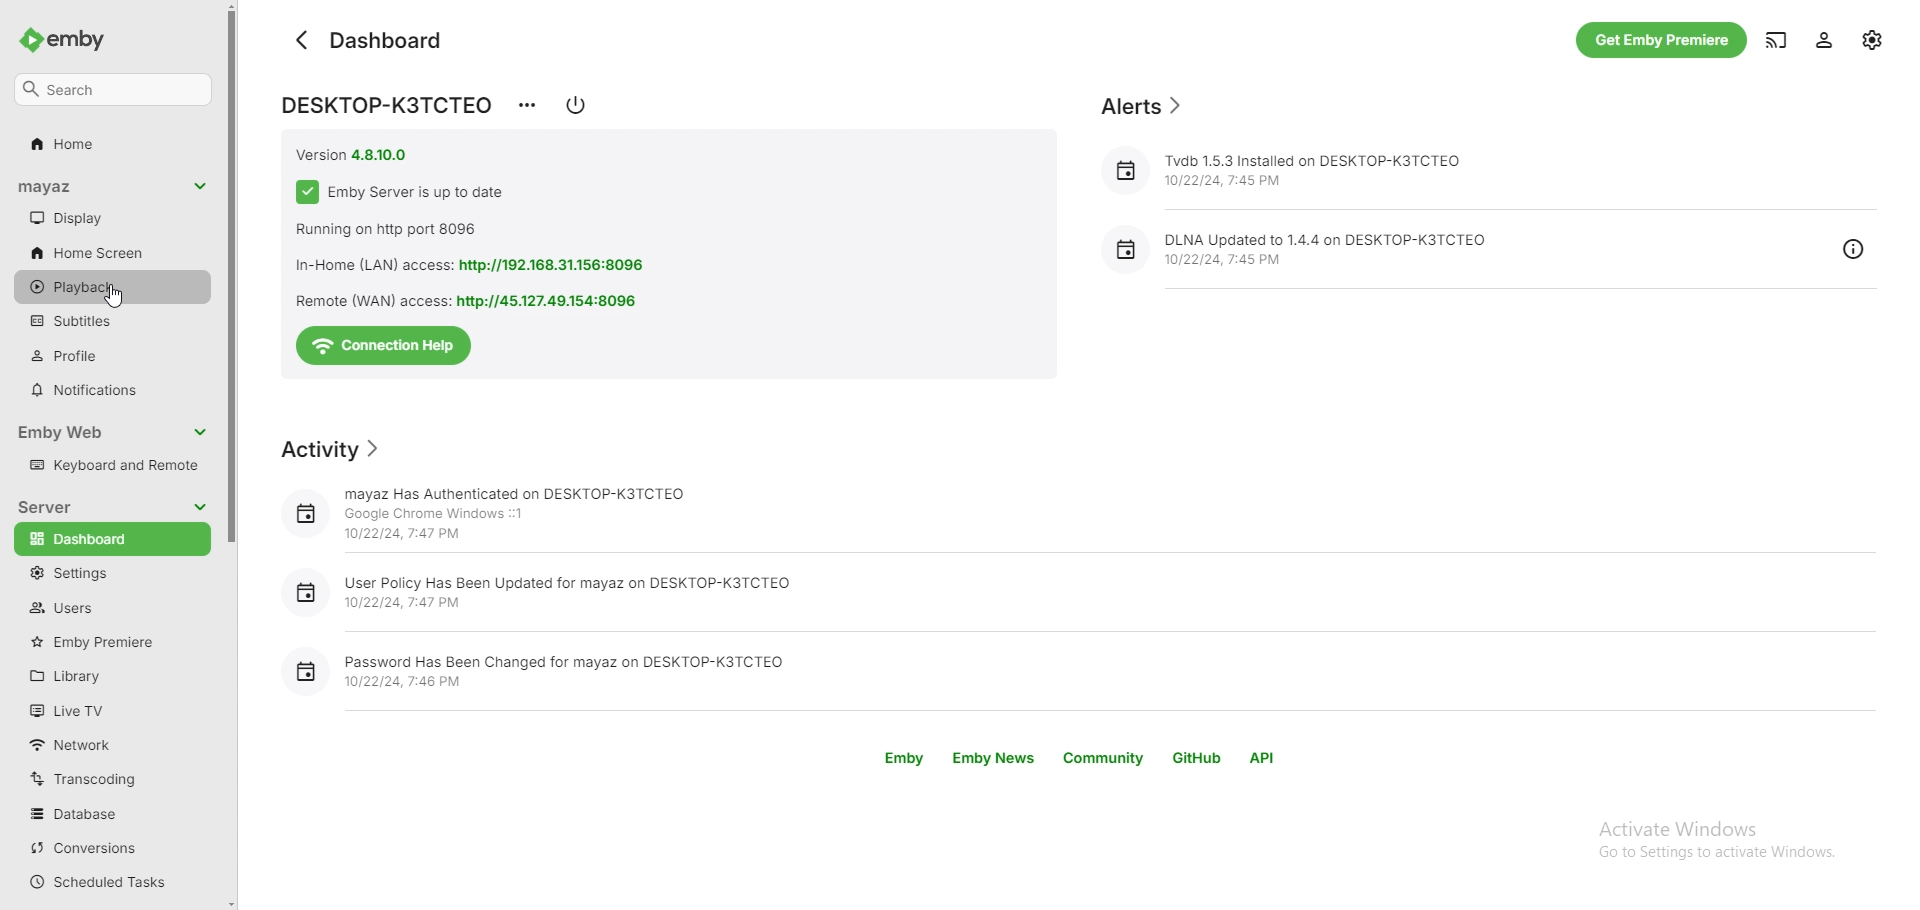 The height and width of the screenshot is (910, 1920). Describe the element at coordinates (577, 105) in the screenshot. I see `shut down options` at that location.